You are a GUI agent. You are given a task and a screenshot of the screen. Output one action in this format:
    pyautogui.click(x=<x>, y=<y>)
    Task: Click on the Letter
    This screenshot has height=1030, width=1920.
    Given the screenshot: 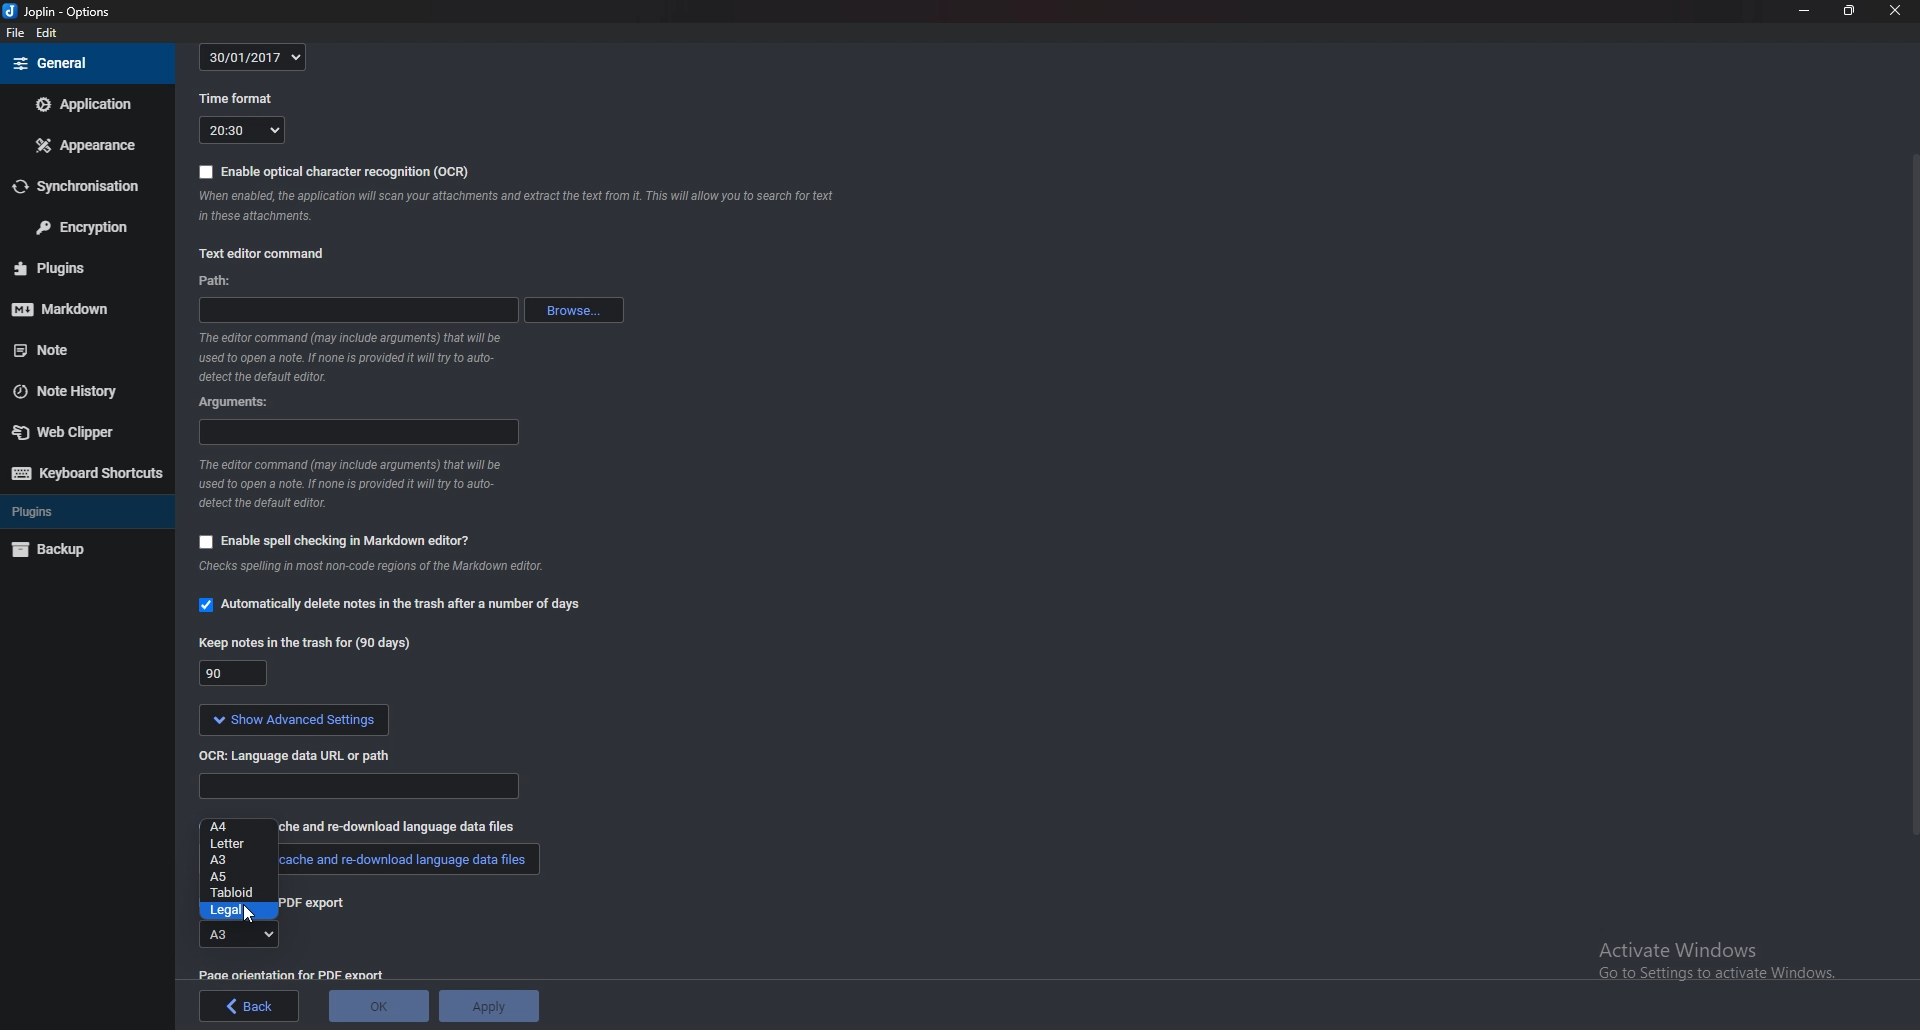 What is the action you would take?
    pyautogui.click(x=238, y=844)
    